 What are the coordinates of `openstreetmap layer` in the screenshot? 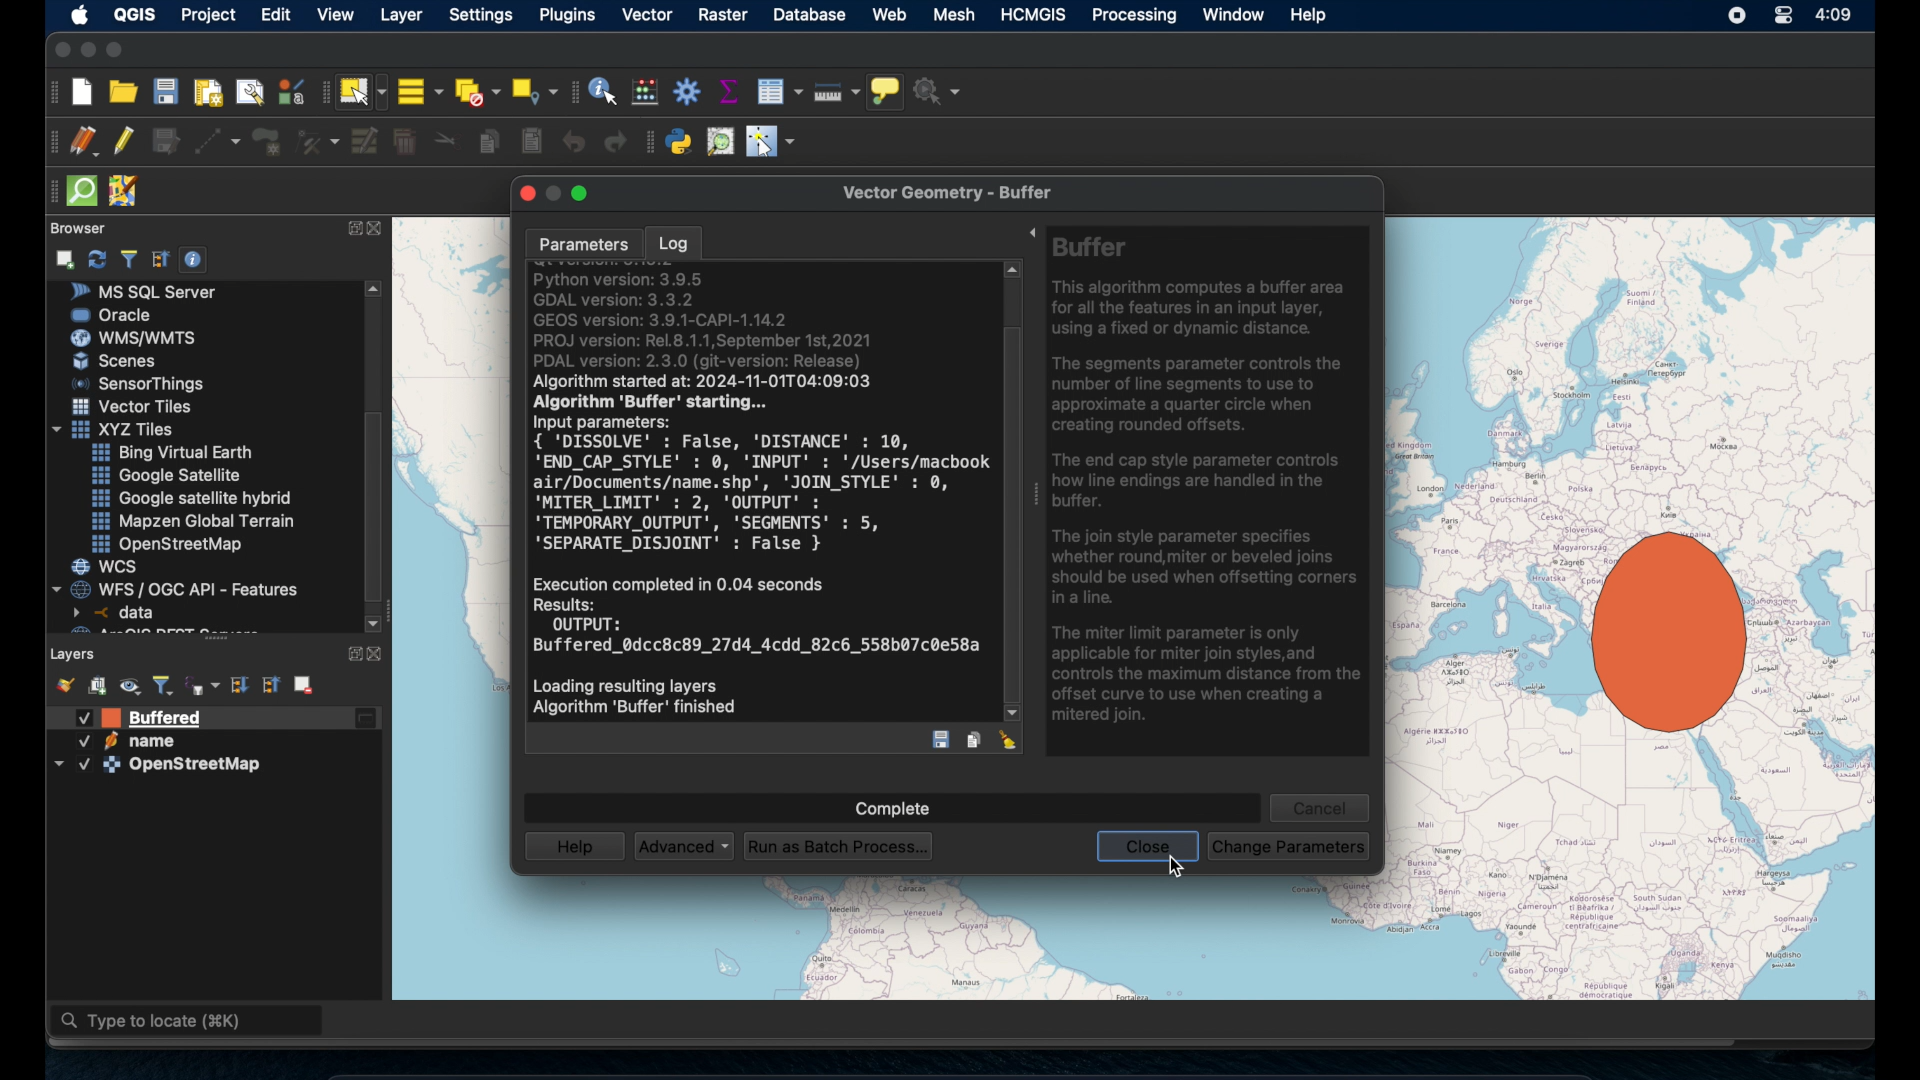 It's located at (159, 746).